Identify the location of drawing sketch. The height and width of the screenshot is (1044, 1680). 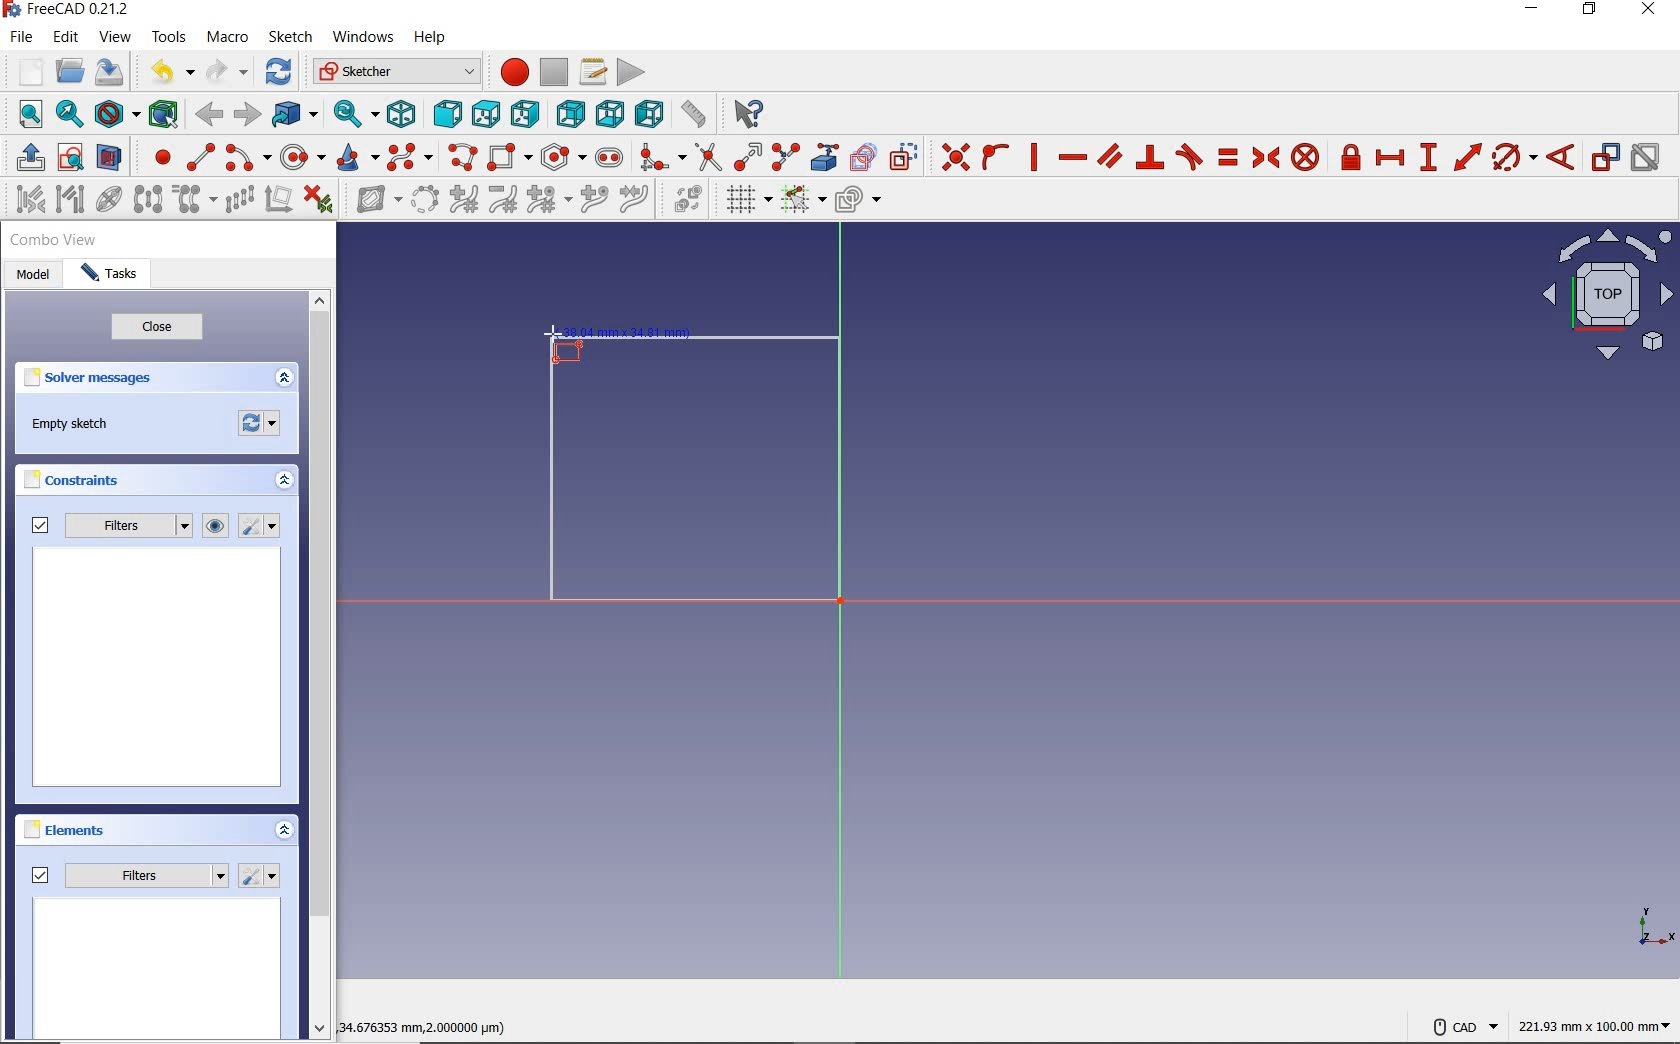
(695, 472).